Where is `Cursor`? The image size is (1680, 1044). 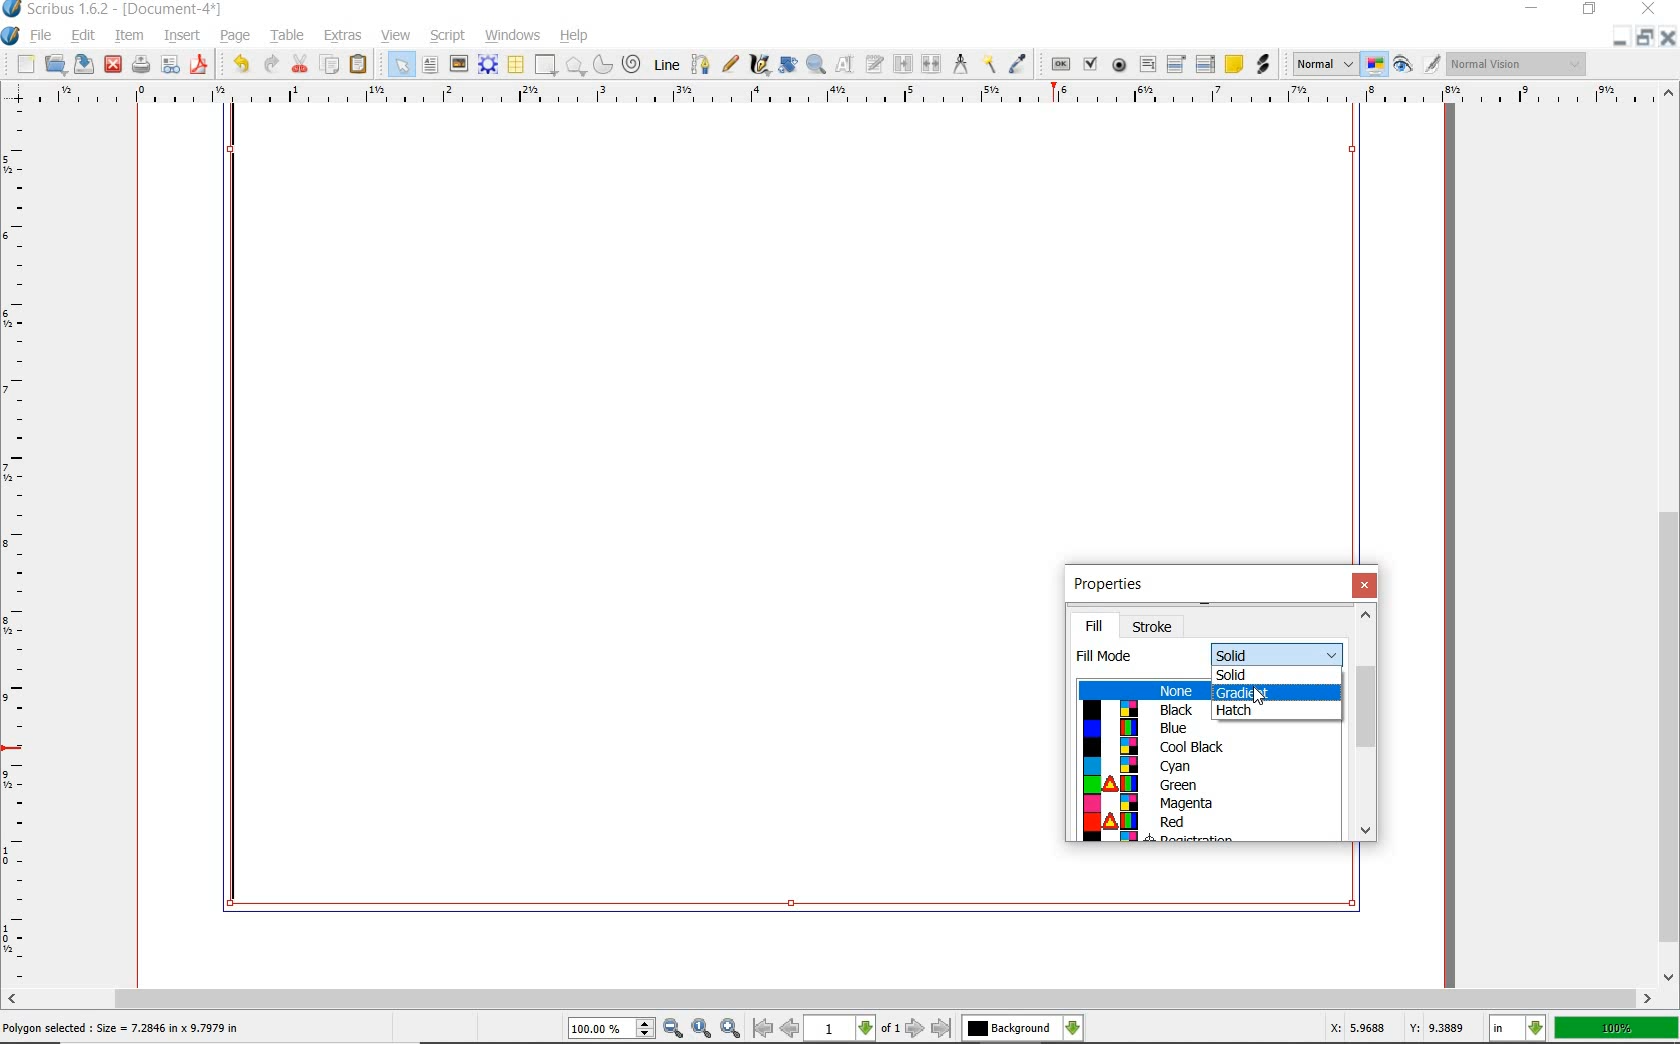
Cursor is located at coordinates (1259, 696).